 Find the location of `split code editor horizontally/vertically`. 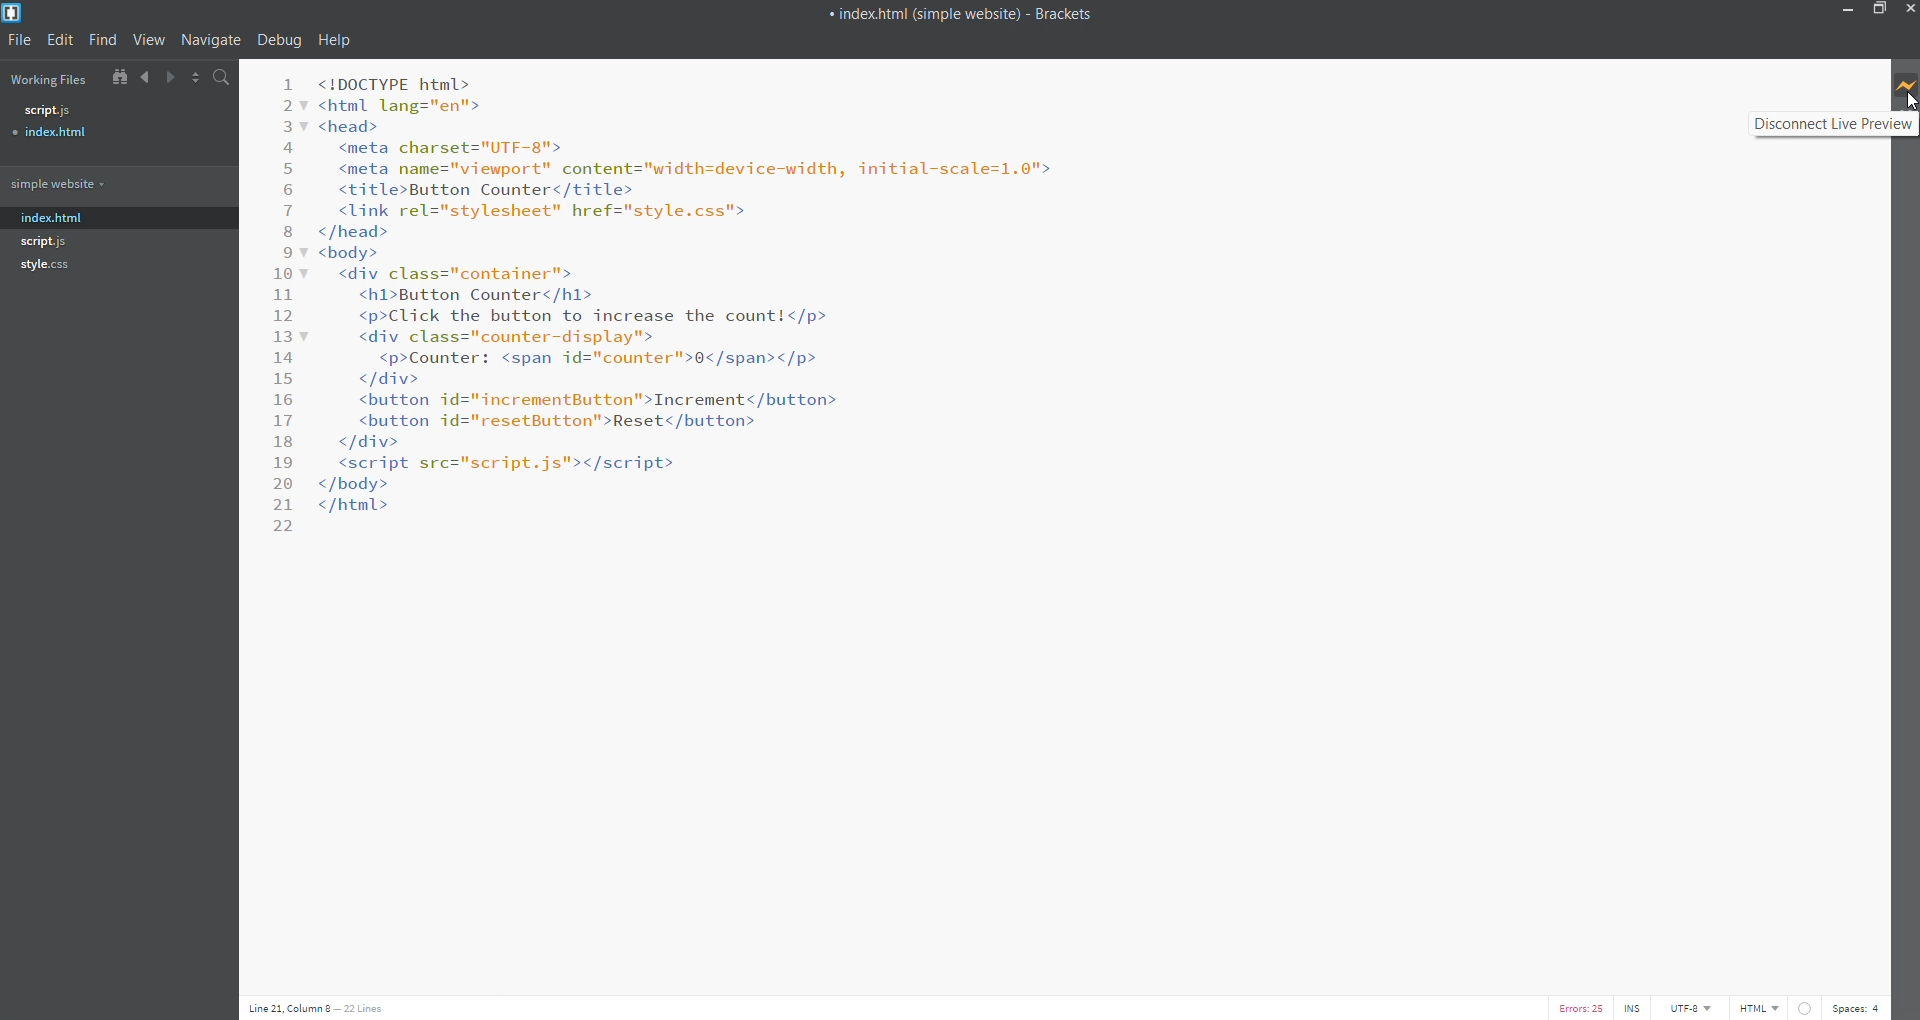

split code editor horizontally/vertically is located at coordinates (194, 81).